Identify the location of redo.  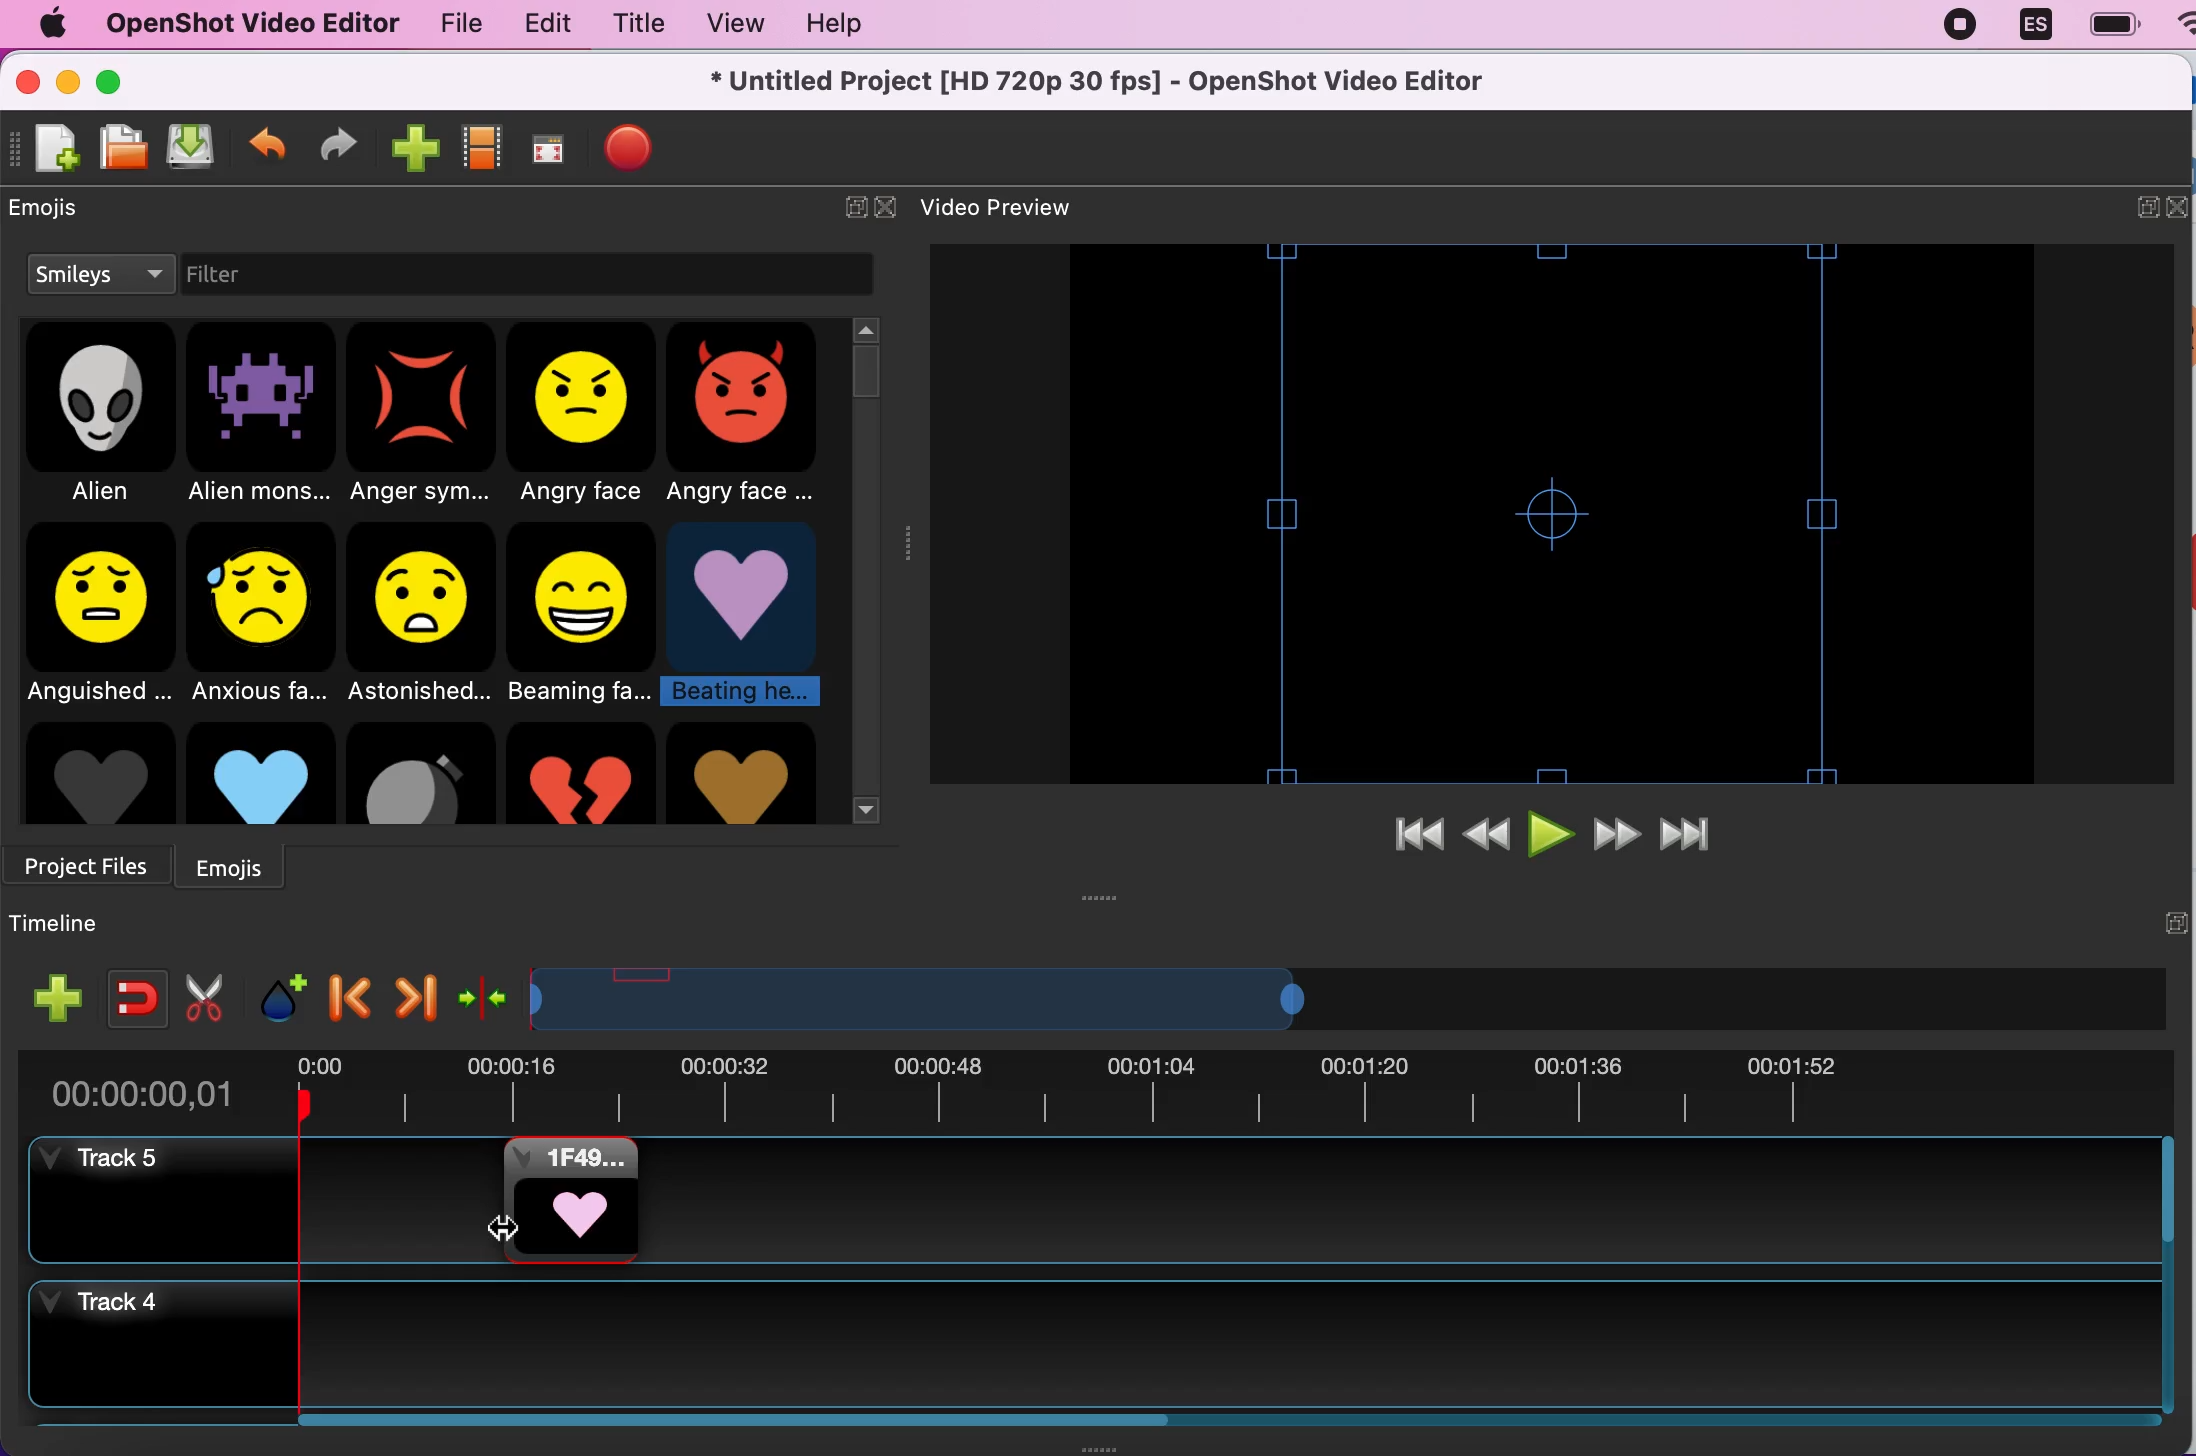
(339, 145).